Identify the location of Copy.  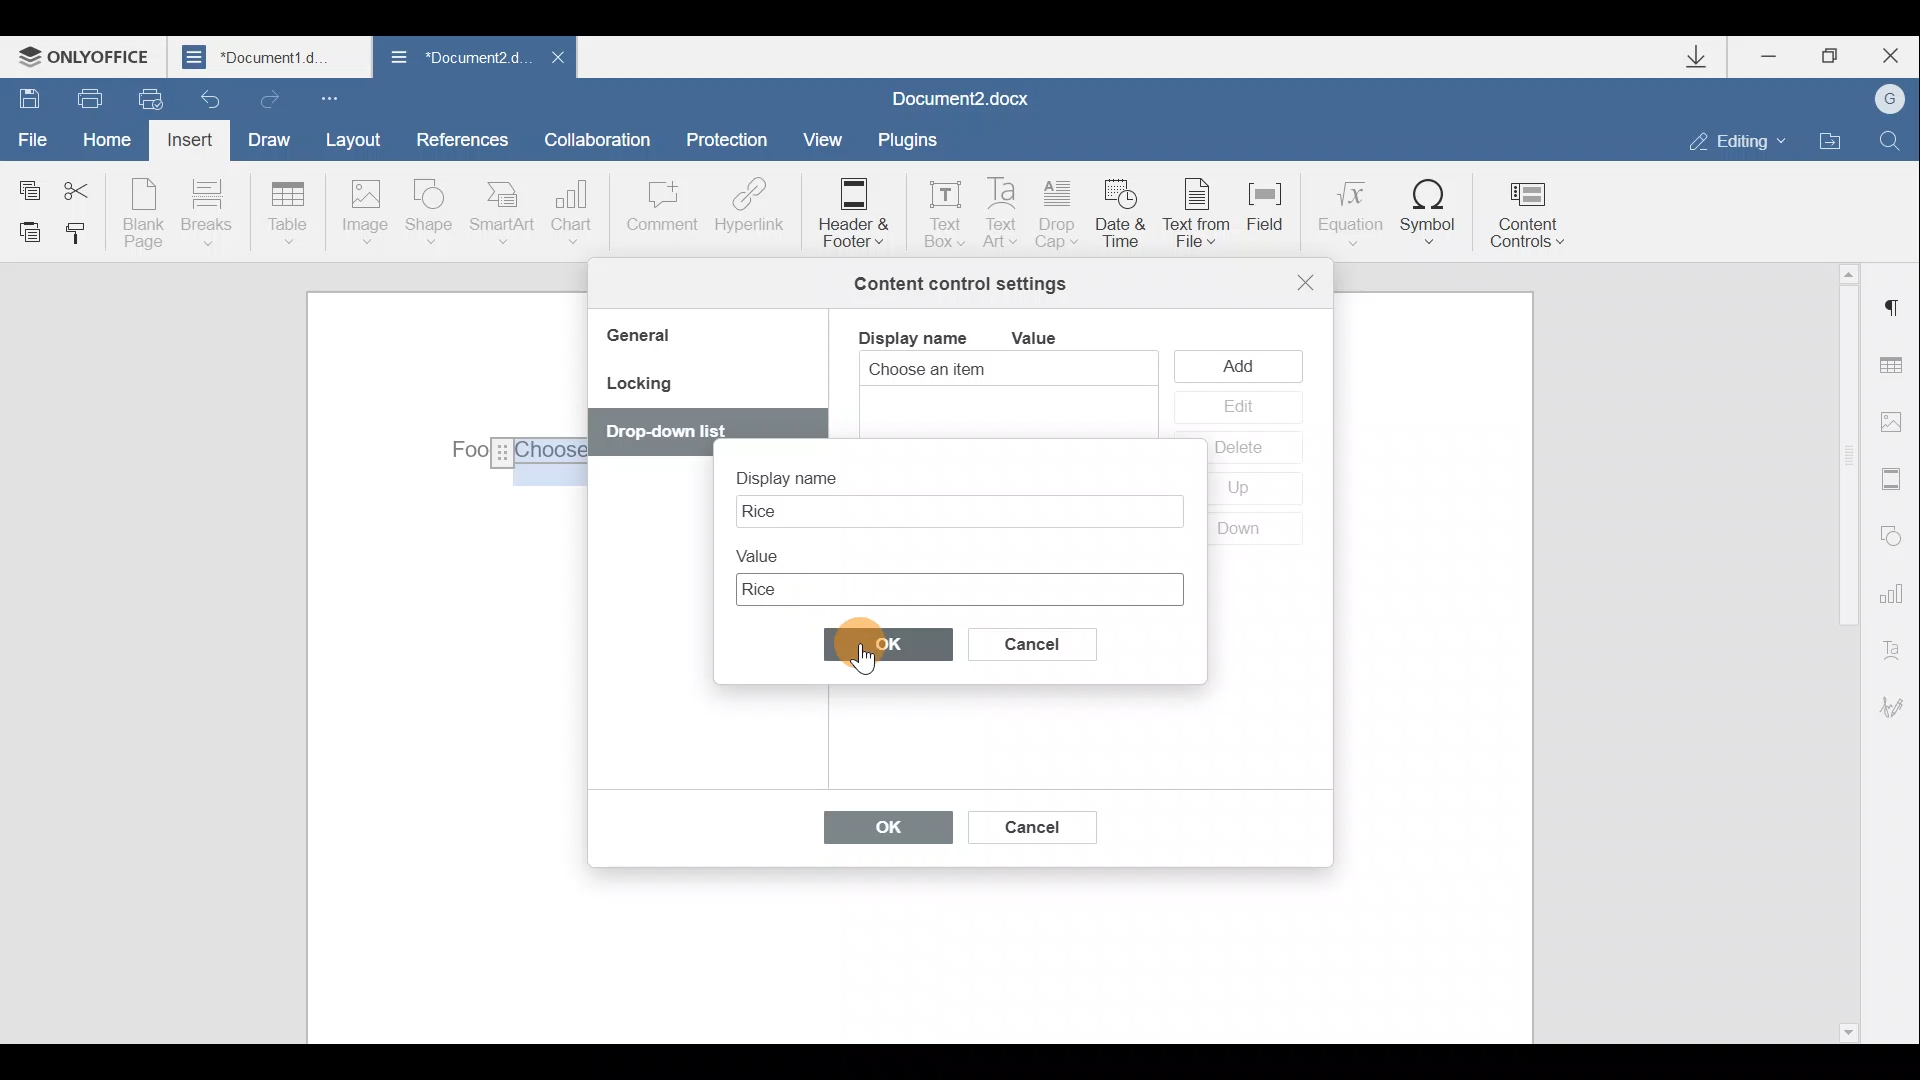
(28, 186).